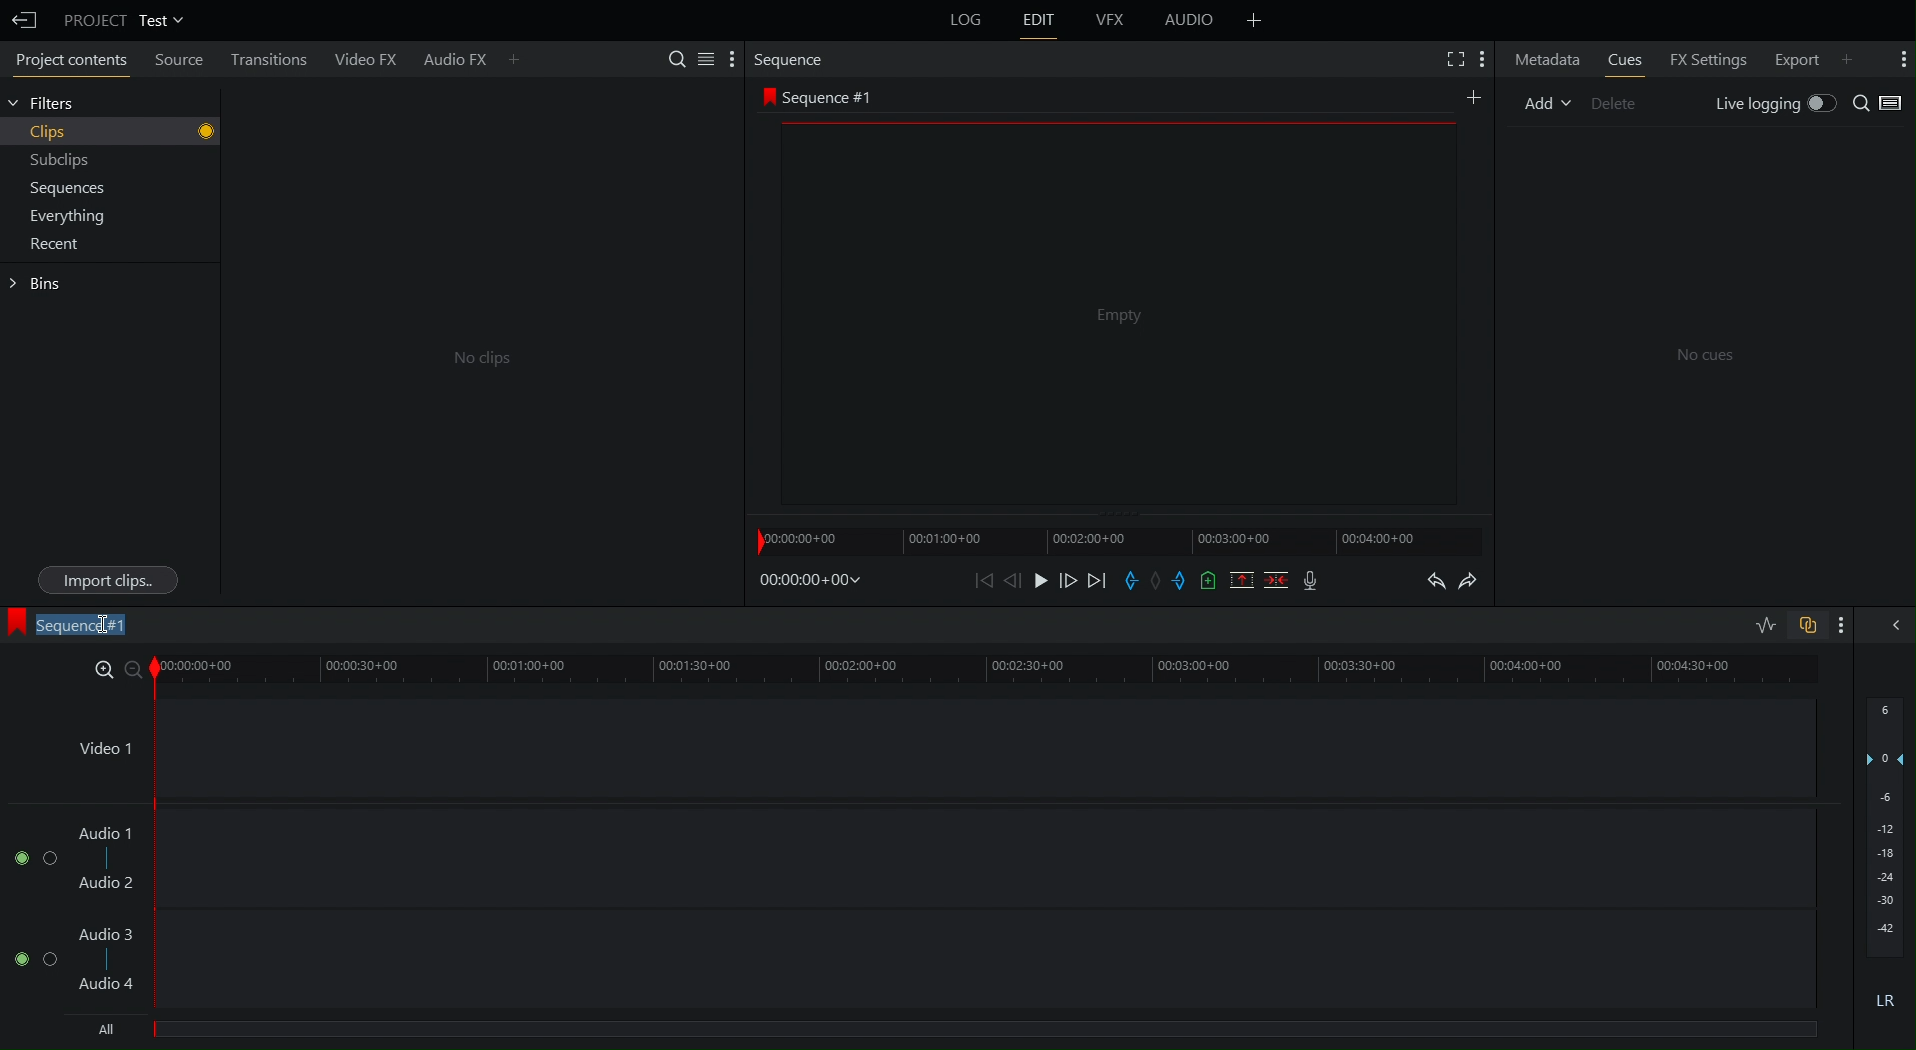 This screenshot has width=1916, height=1050. What do you see at coordinates (108, 882) in the screenshot?
I see `Audio 2` at bounding box center [108, 882].